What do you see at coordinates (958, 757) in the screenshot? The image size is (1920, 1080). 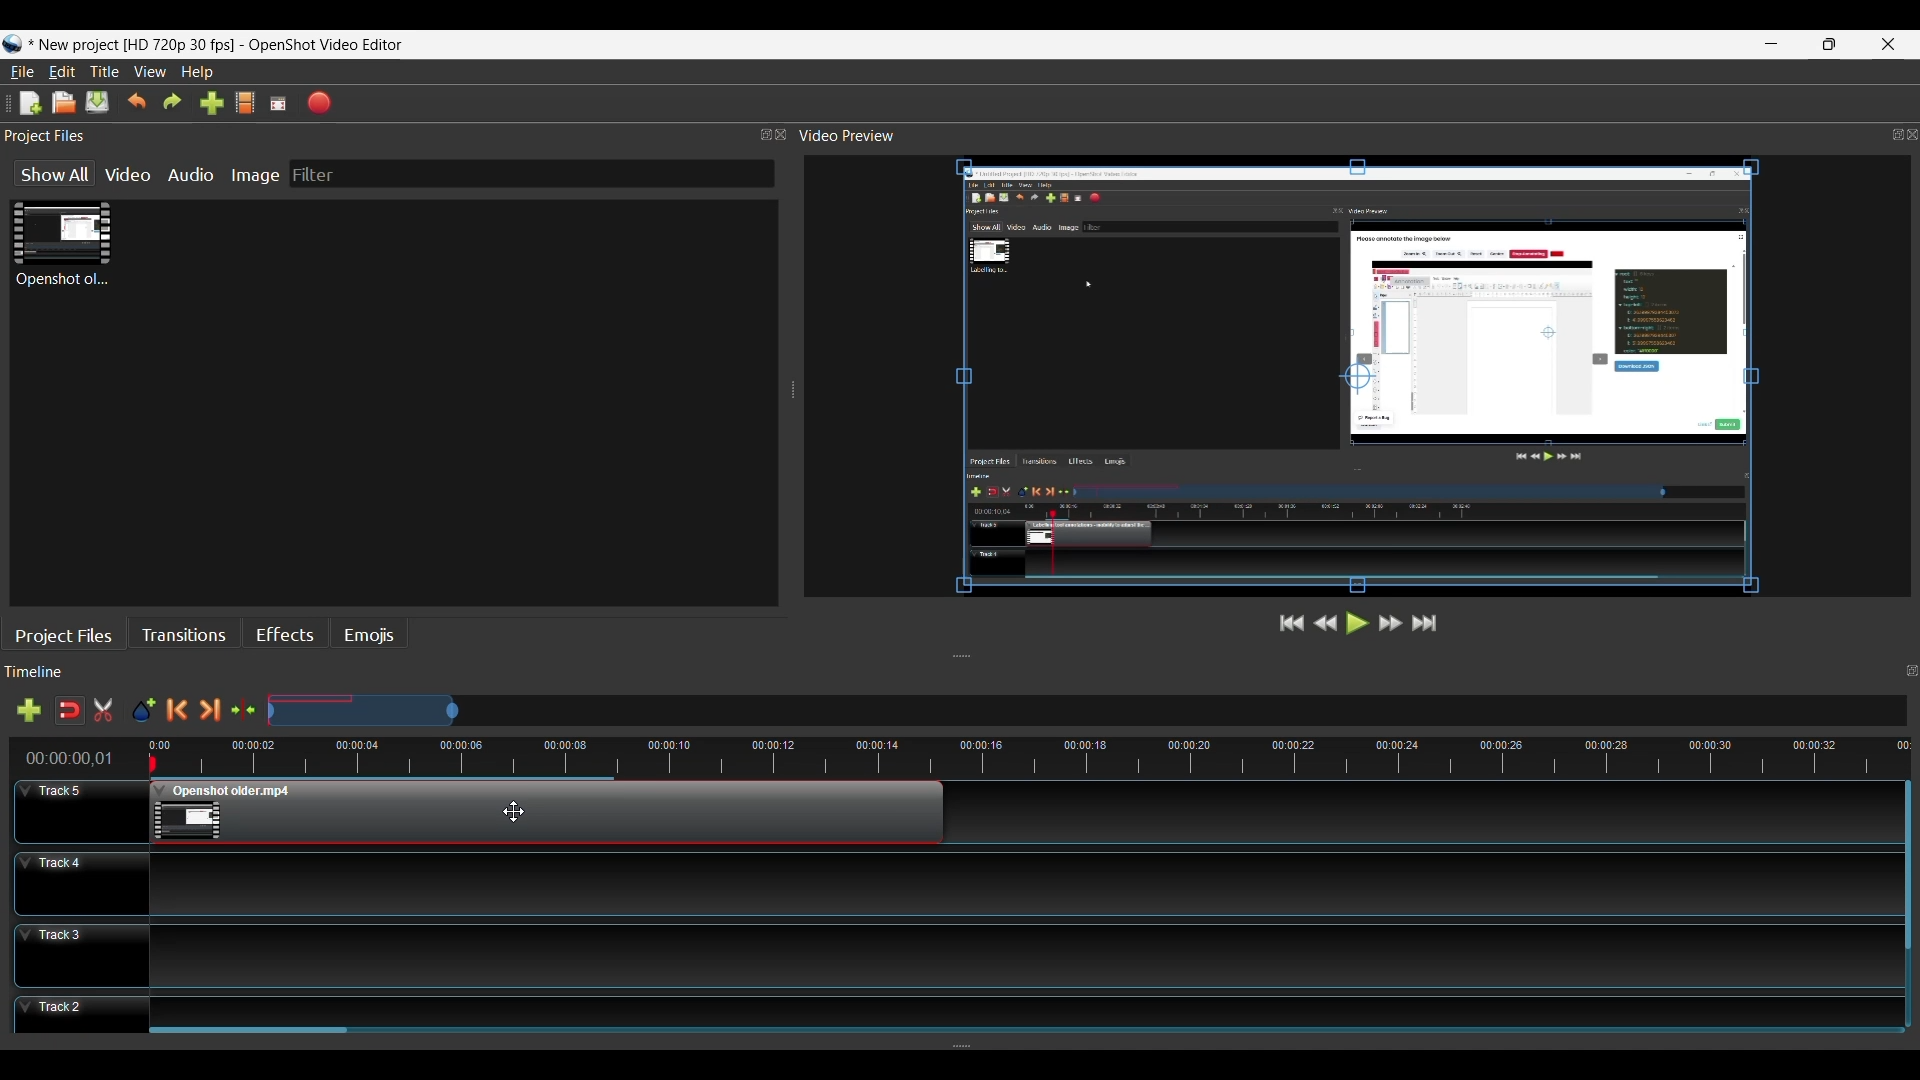 I see `Timeline` at bounding box center [958, 757].